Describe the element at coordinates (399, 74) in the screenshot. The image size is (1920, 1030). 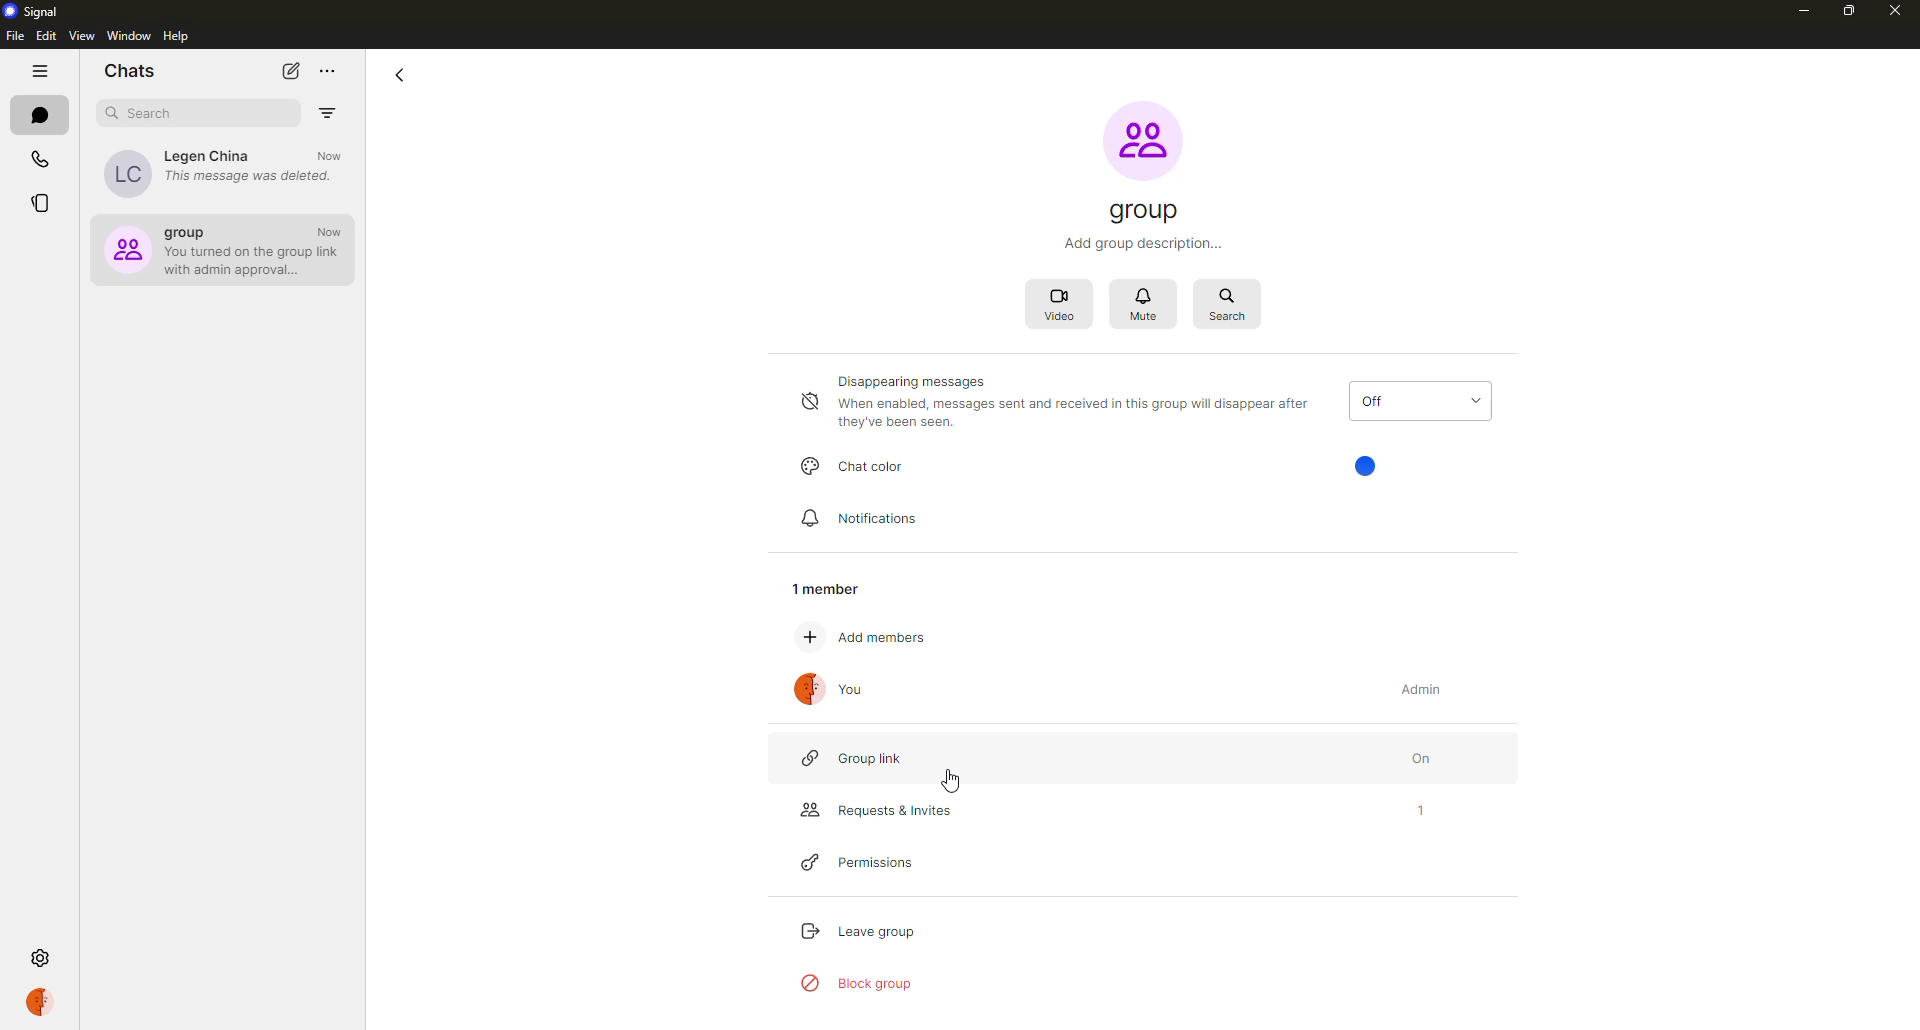
I see `back` at that location.